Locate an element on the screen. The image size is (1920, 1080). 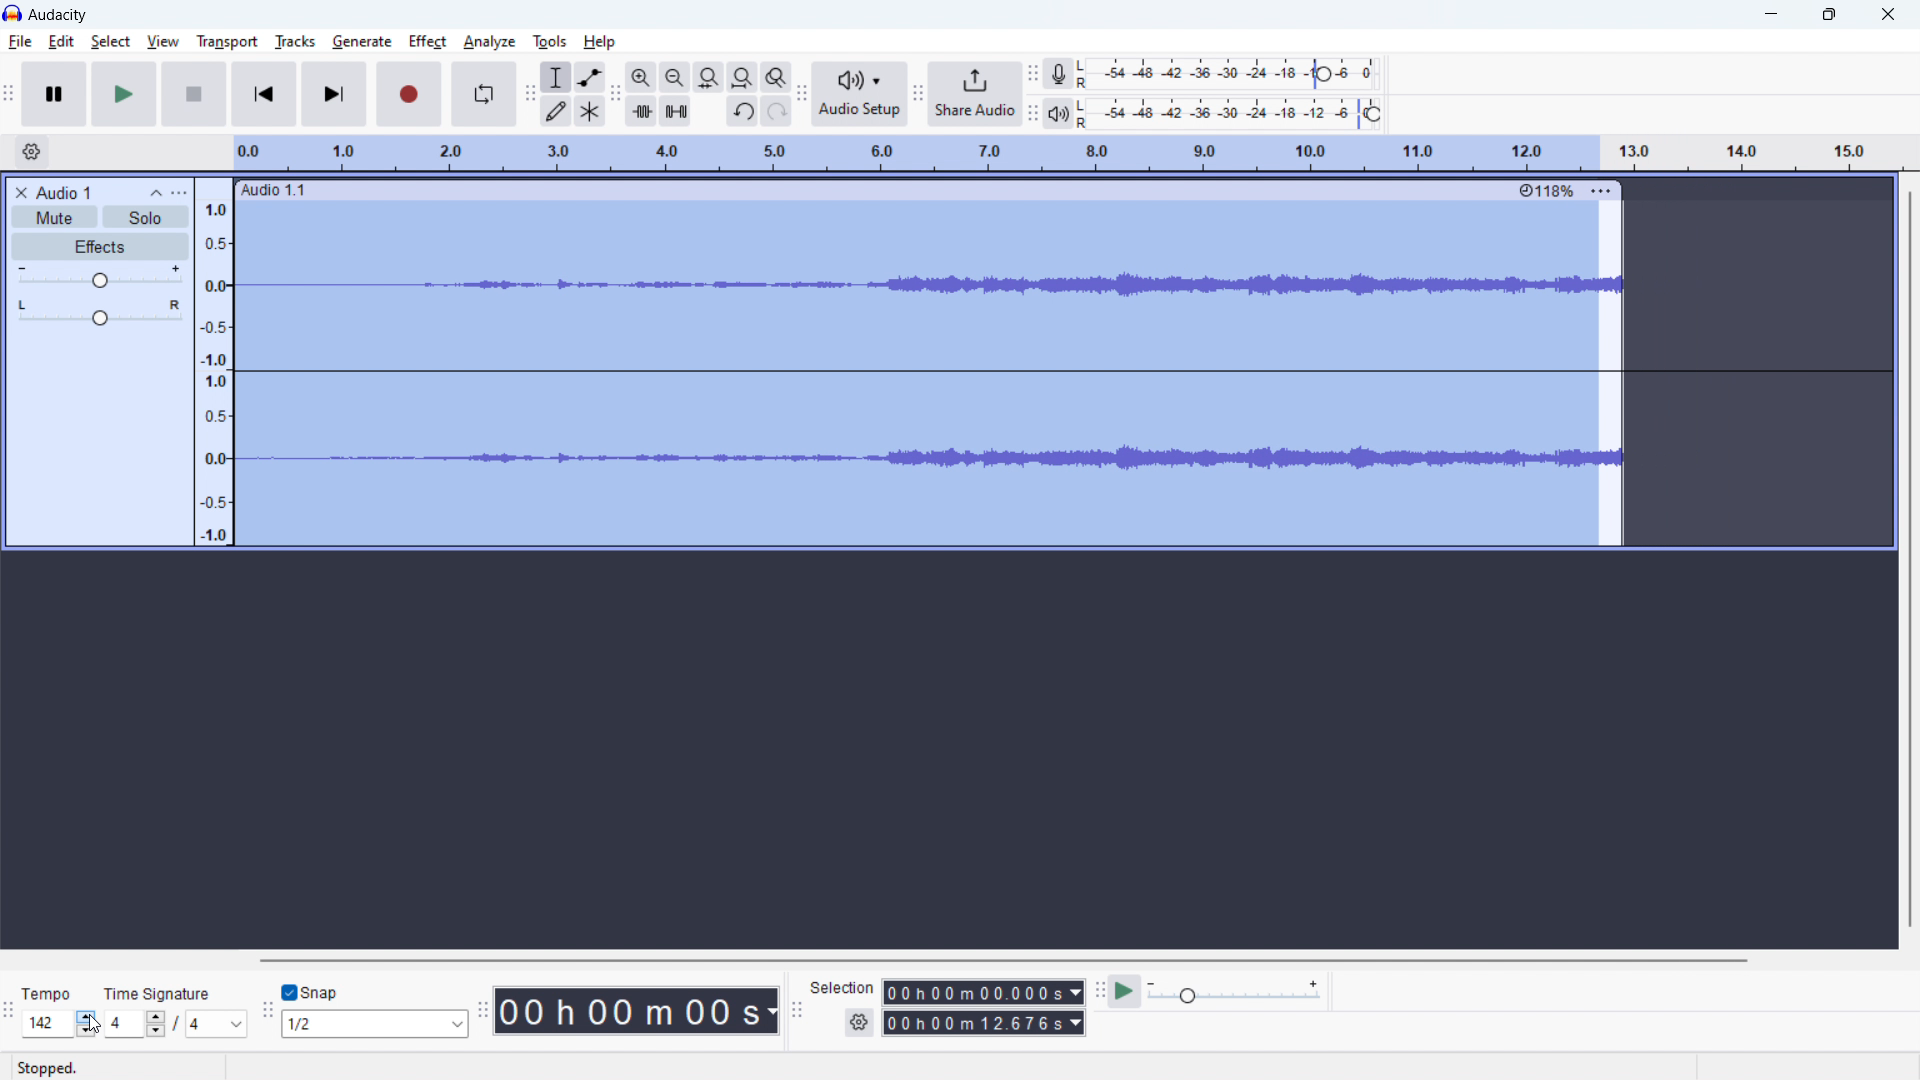
Tempo is located at coordinates (50, 991).